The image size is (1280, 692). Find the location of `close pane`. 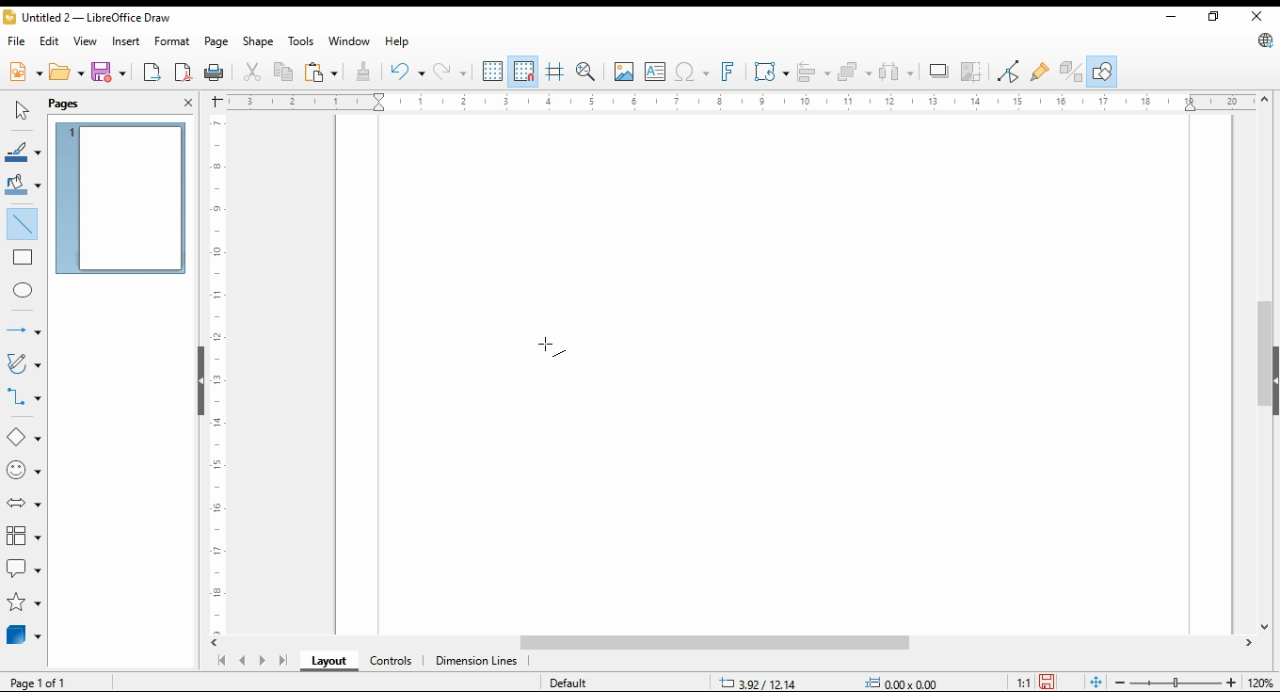

close pane is located at coordinates (189, 102).